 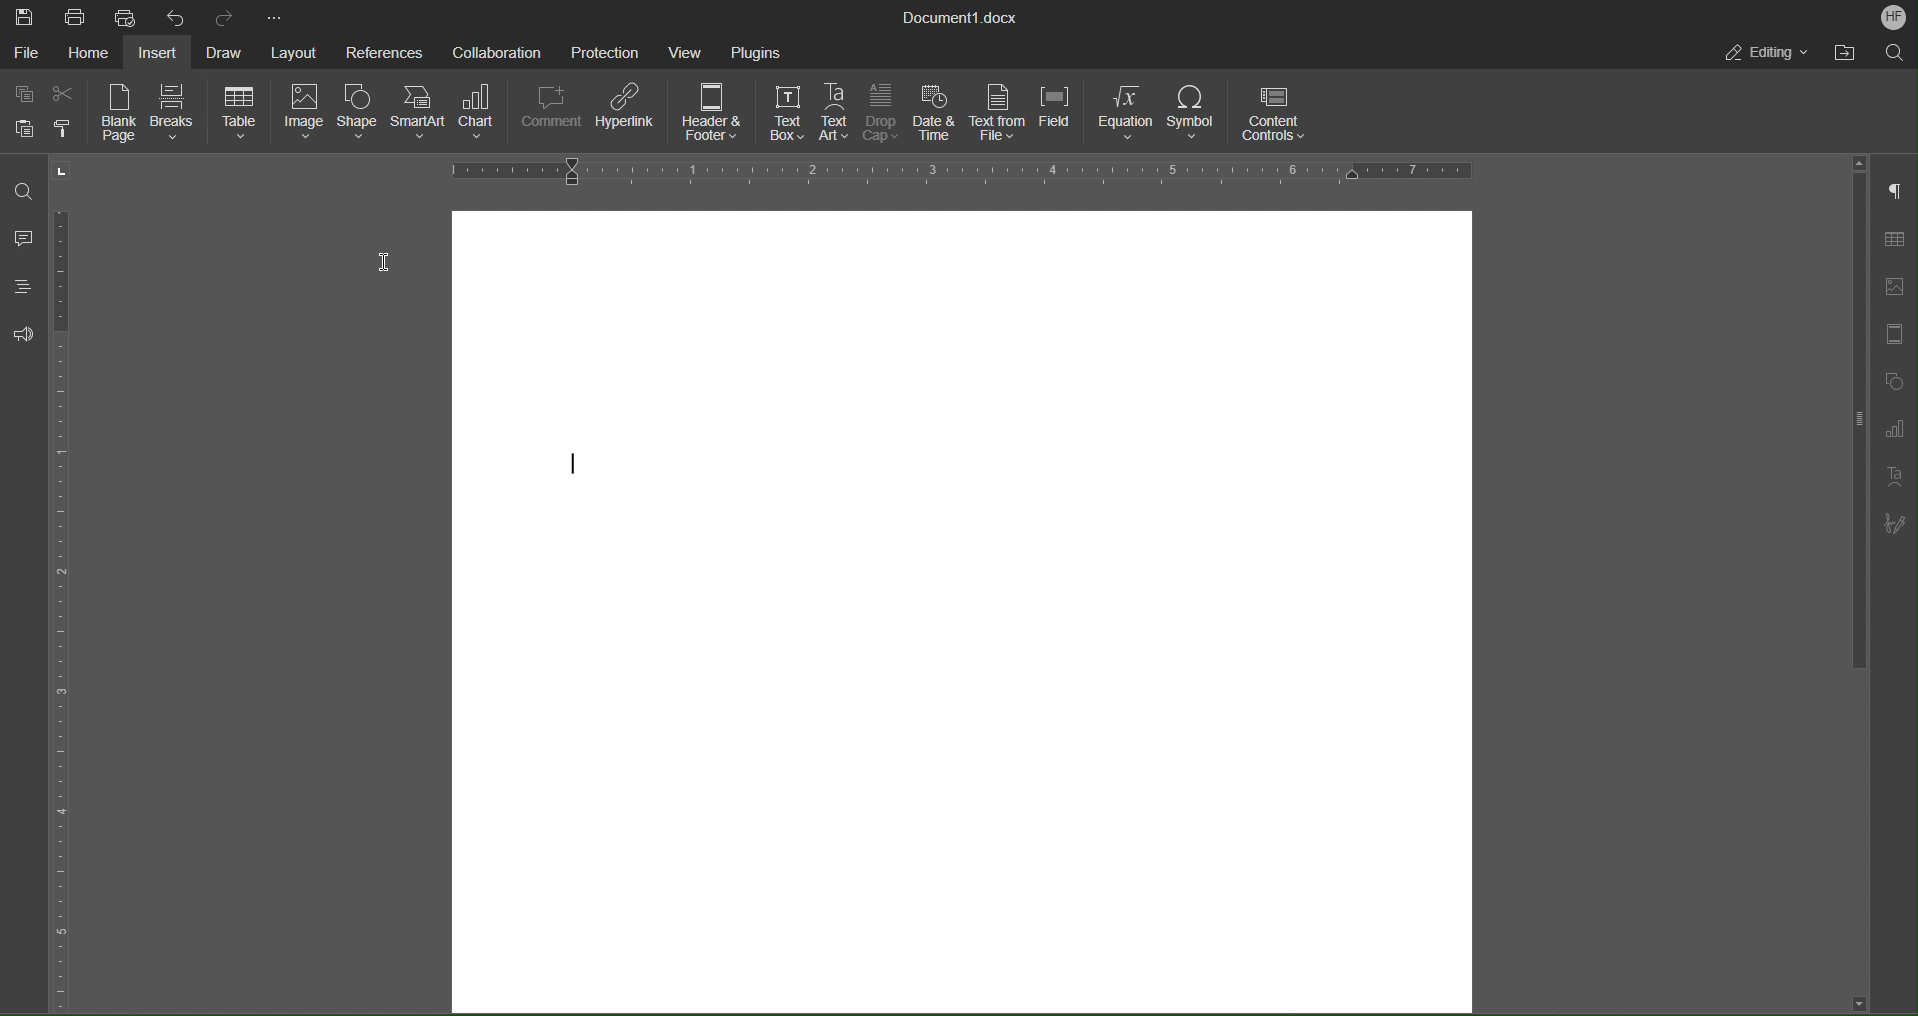 What do you see at coordinates (417, 115) in the screenshot?
I see `SmartArt` at bounding box center [417, 115].